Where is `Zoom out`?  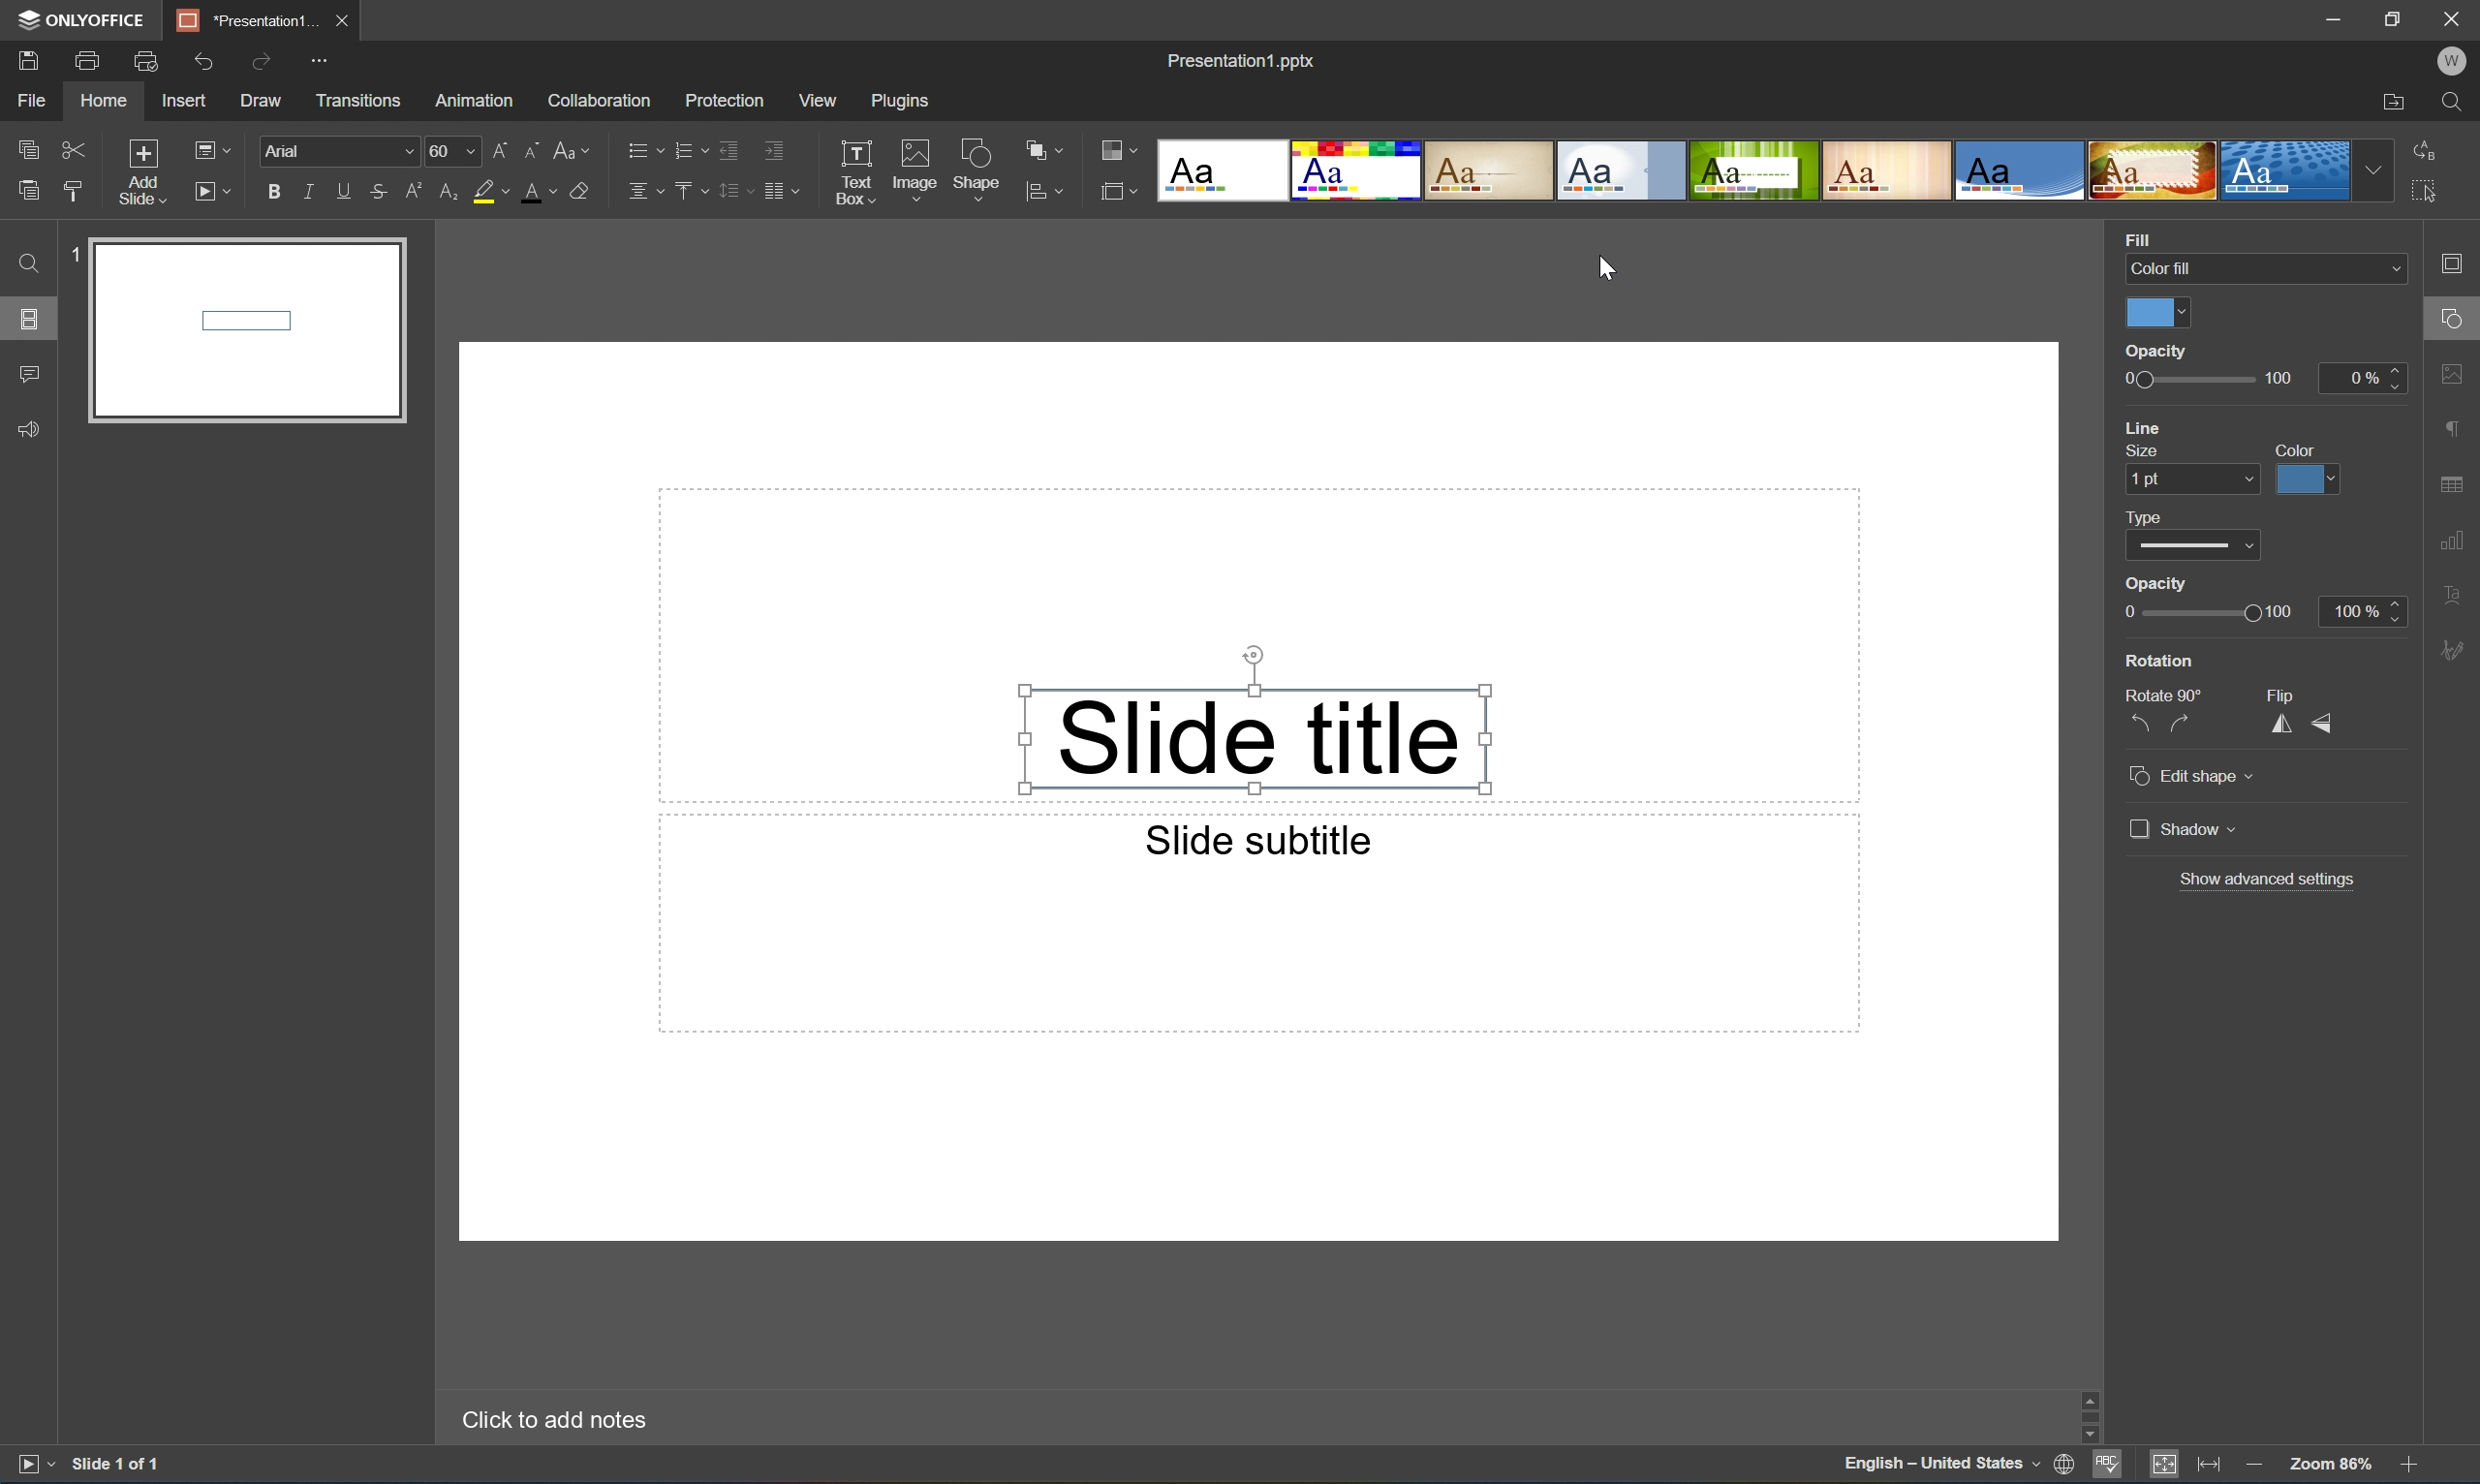
Zoom out is located at coordinates (2252, 1465).